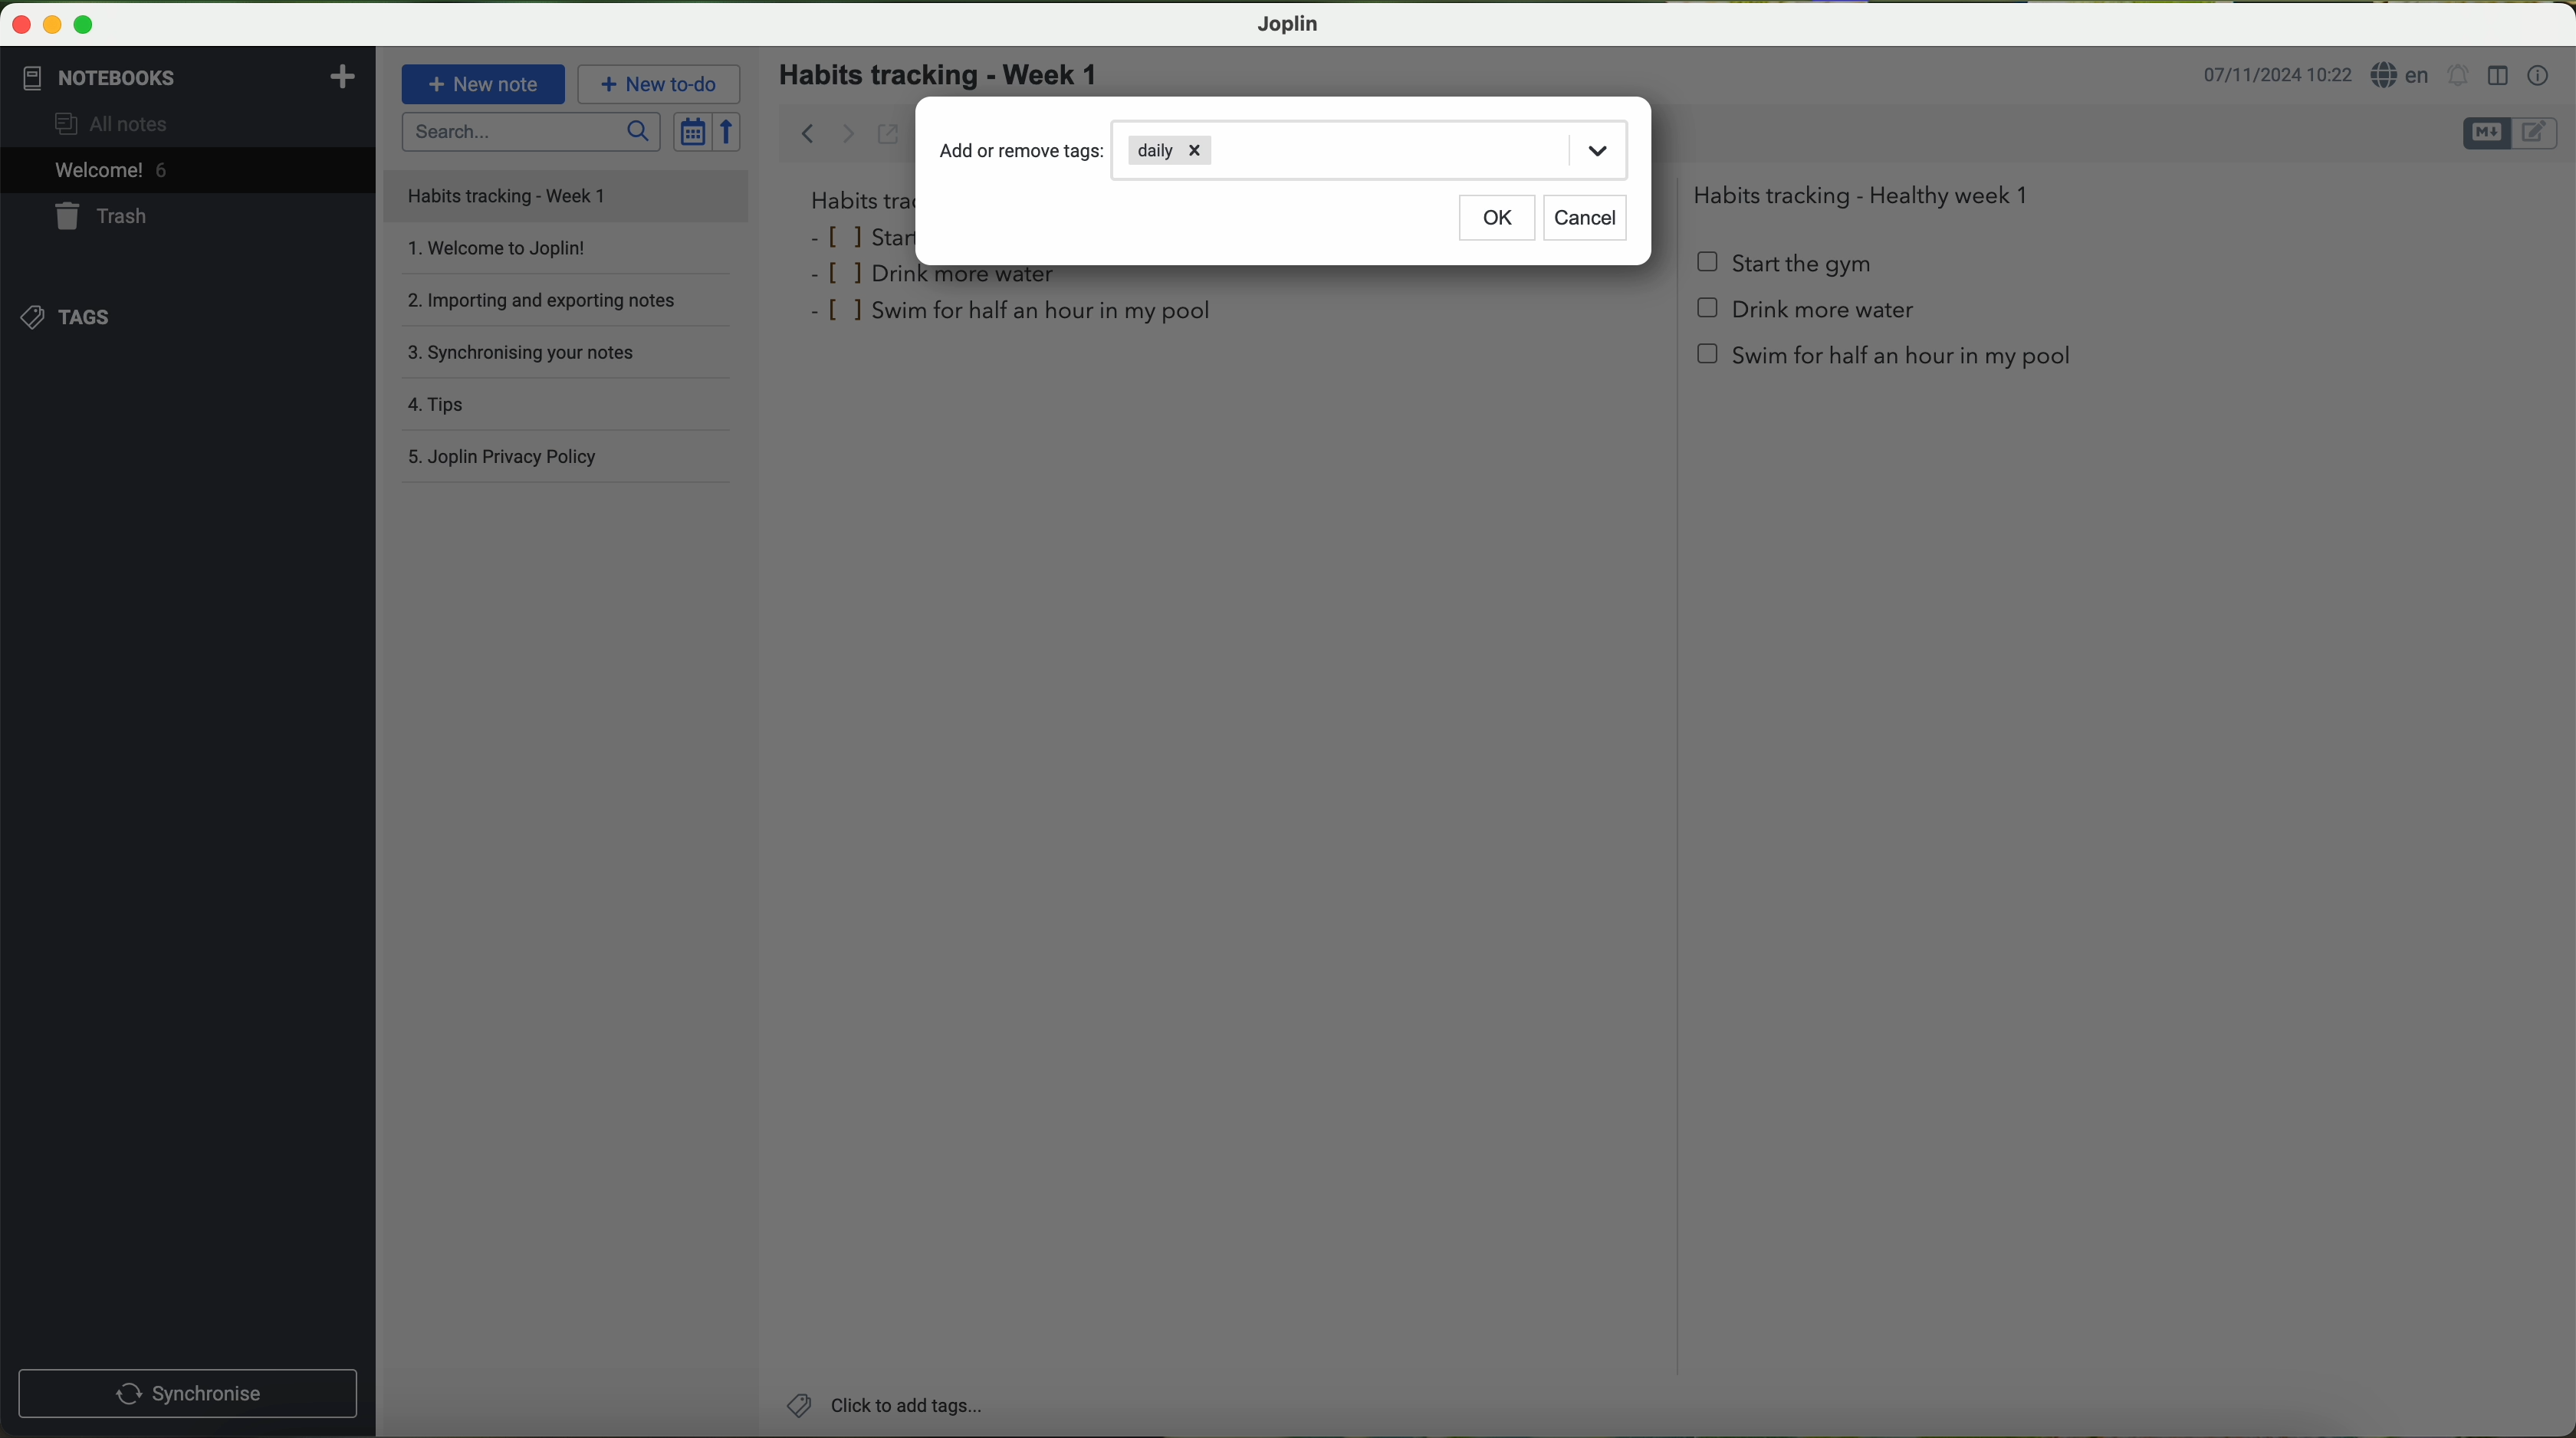 Image resolution: width=2576 pixels, height=1438 pixels. What do you see at coordinates (112, 170) in the screenshot?
I see `welcome 5` at bounding box center [112, 170].